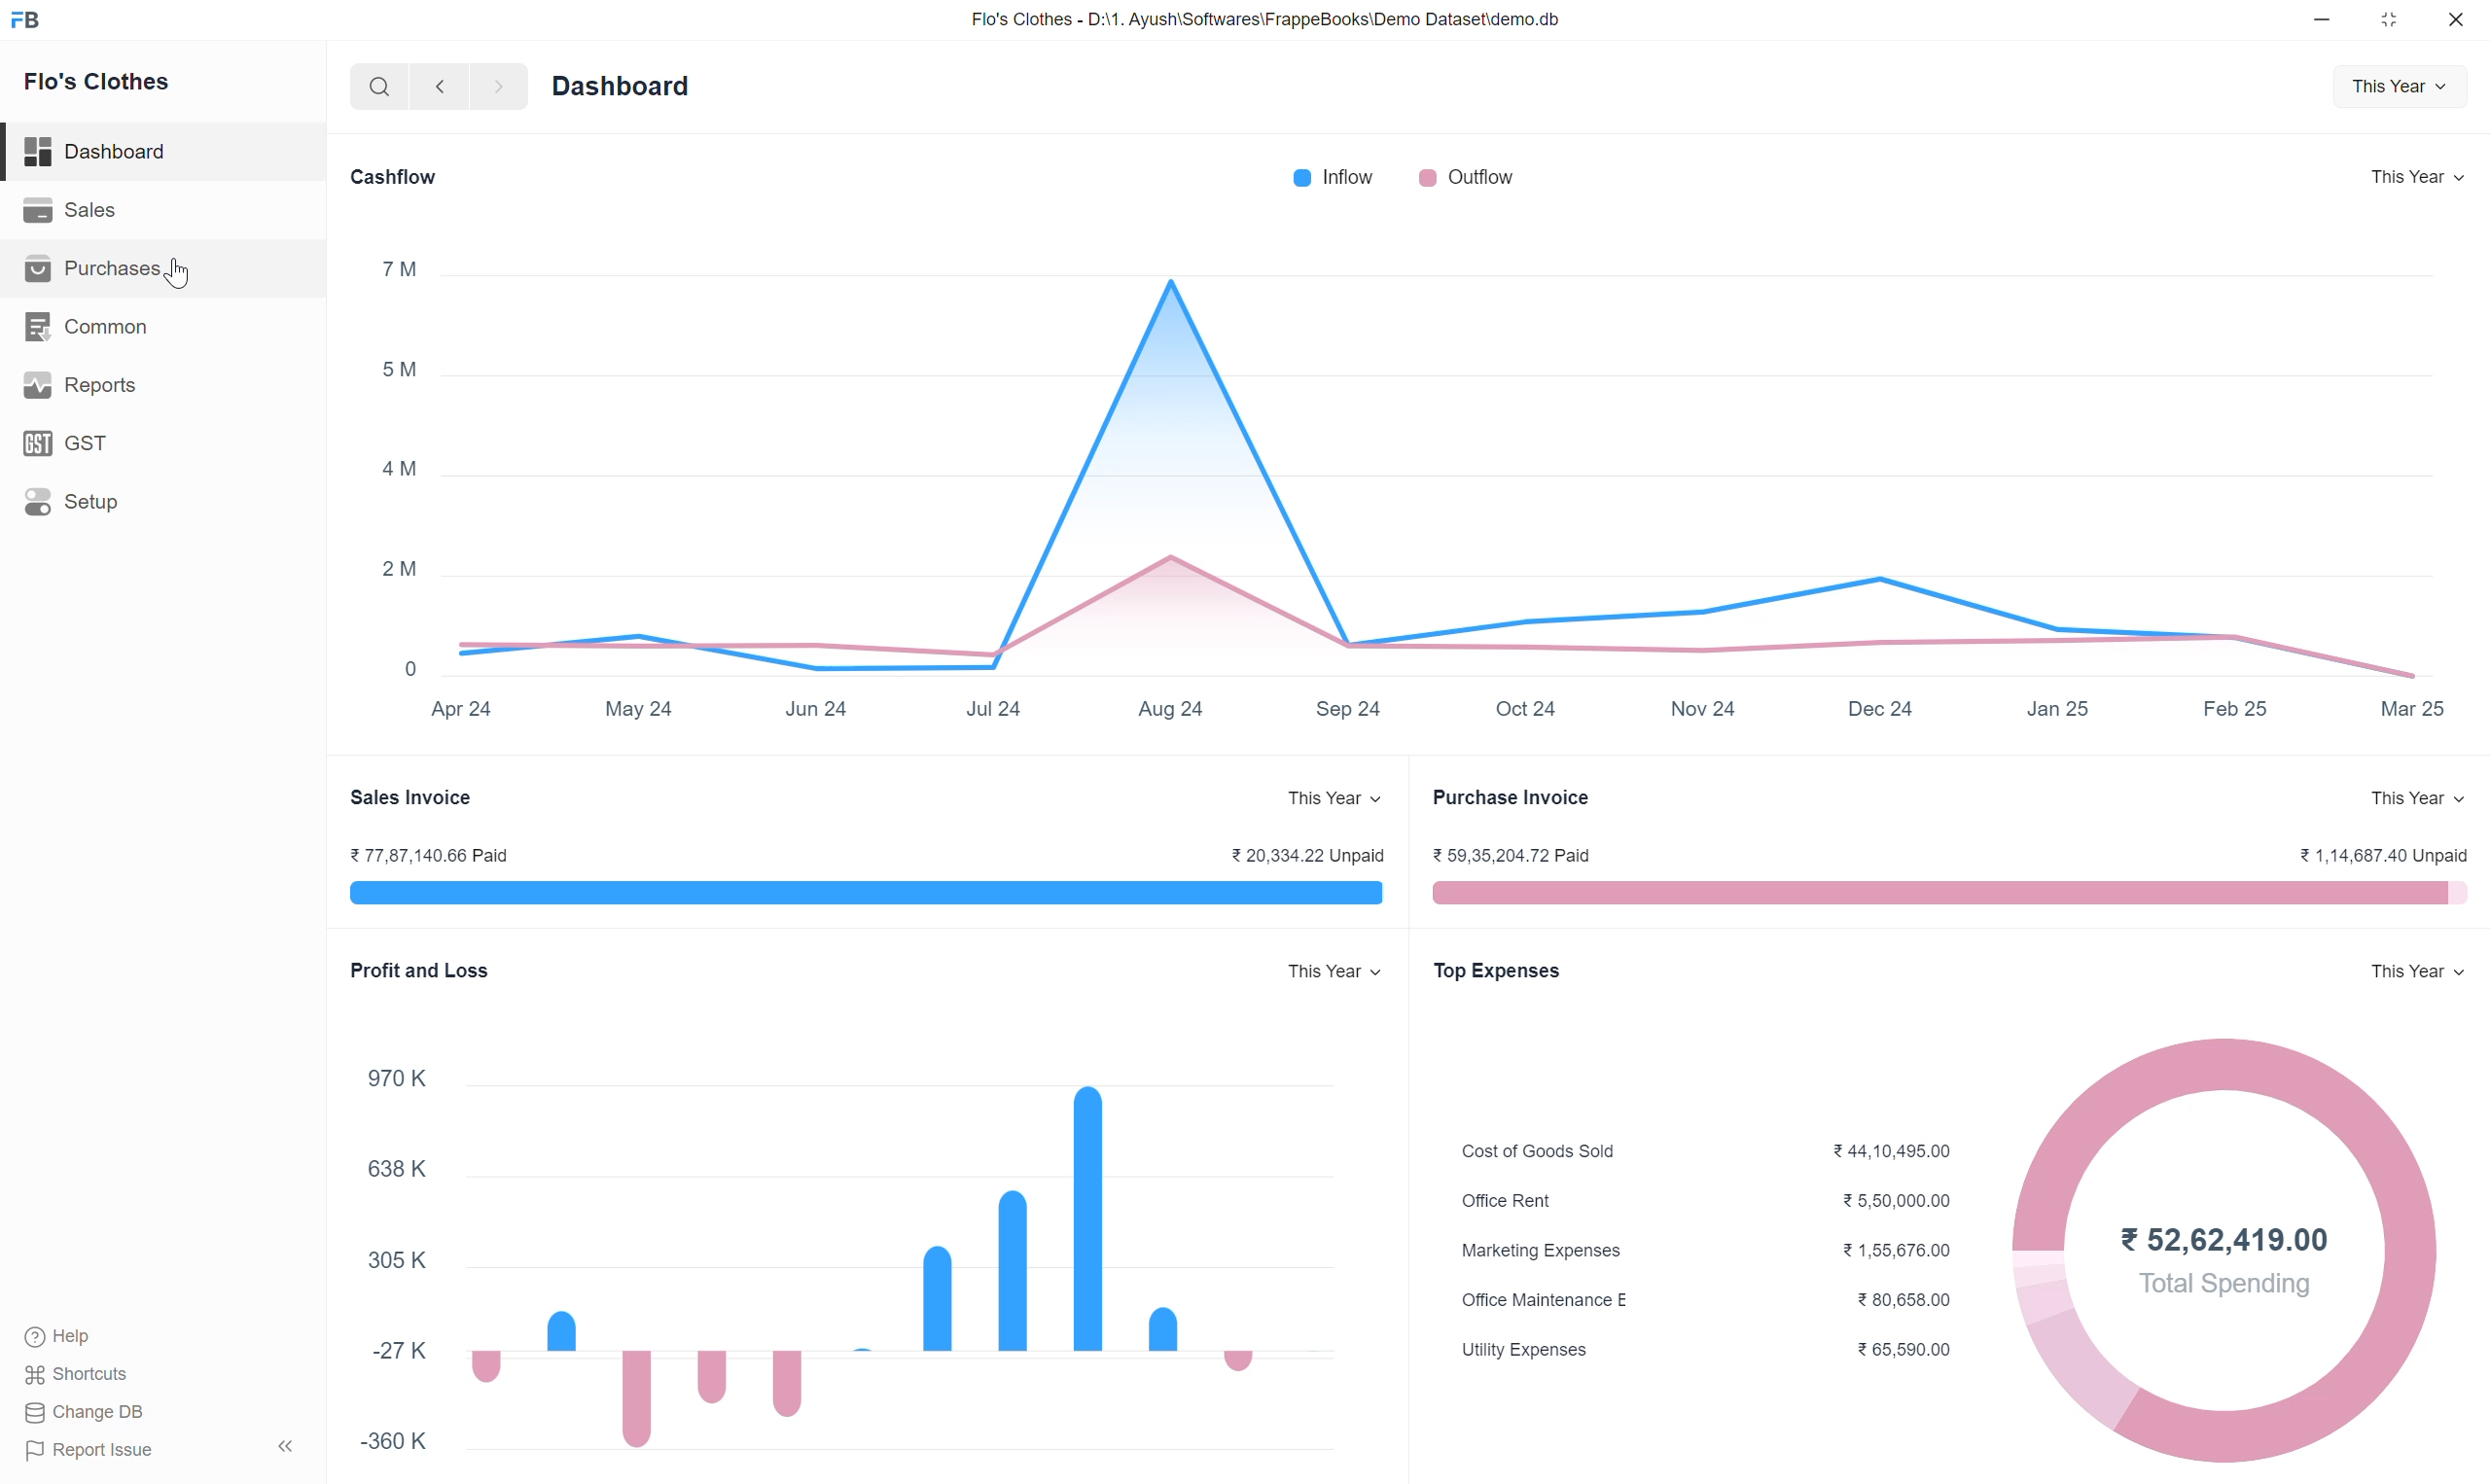 The width and height of the screenshot is (2490, 1484). I want to click on apr 24, so click(462, 711).